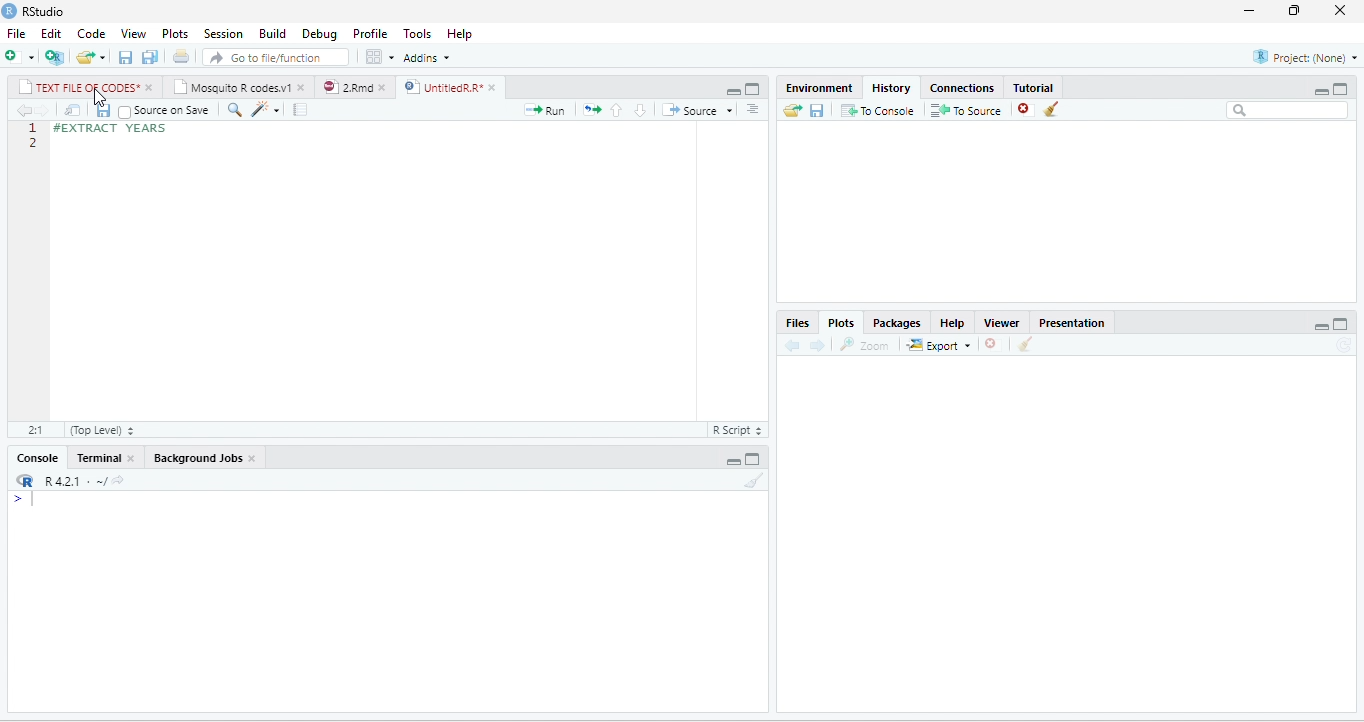  Describe the element at coordinates (1340, 11) in the screenshot. I see `close` at that location.